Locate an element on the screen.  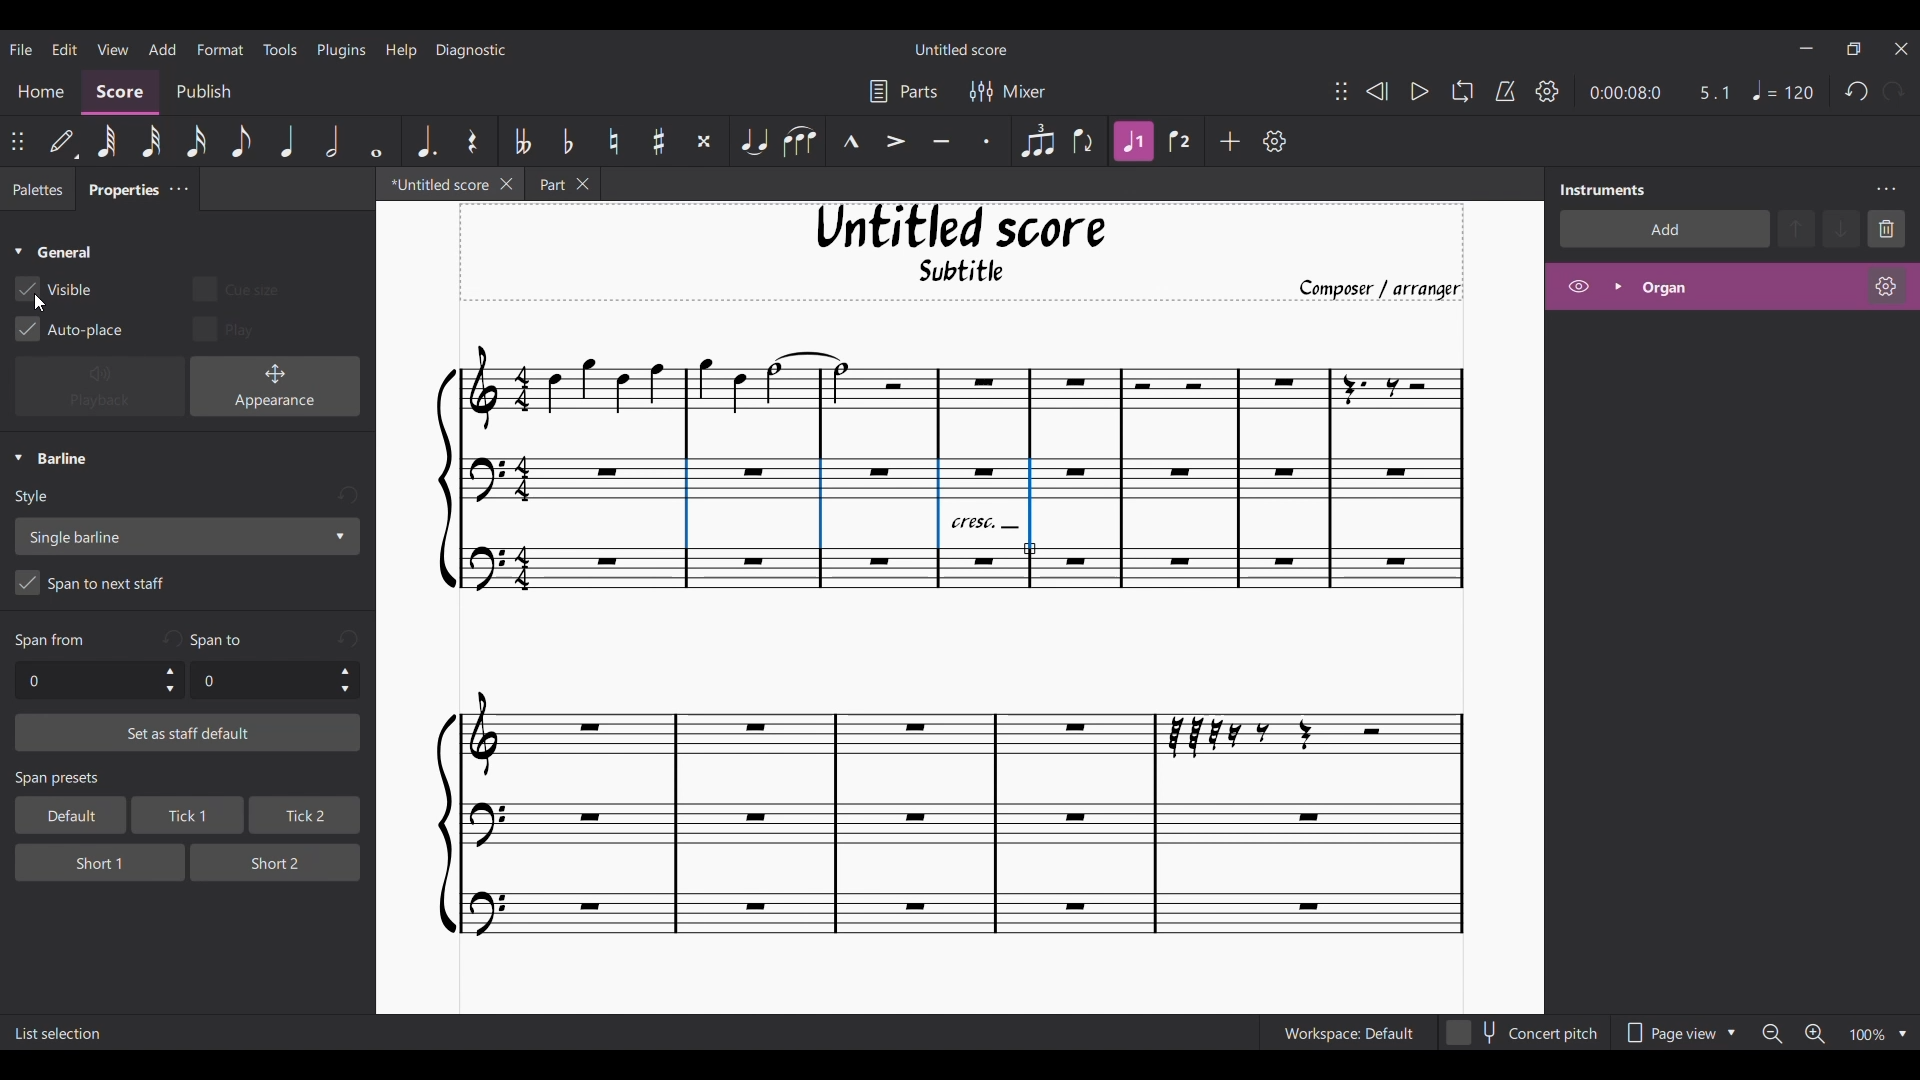
Mixer settings is located at coordinates (1008, 91).